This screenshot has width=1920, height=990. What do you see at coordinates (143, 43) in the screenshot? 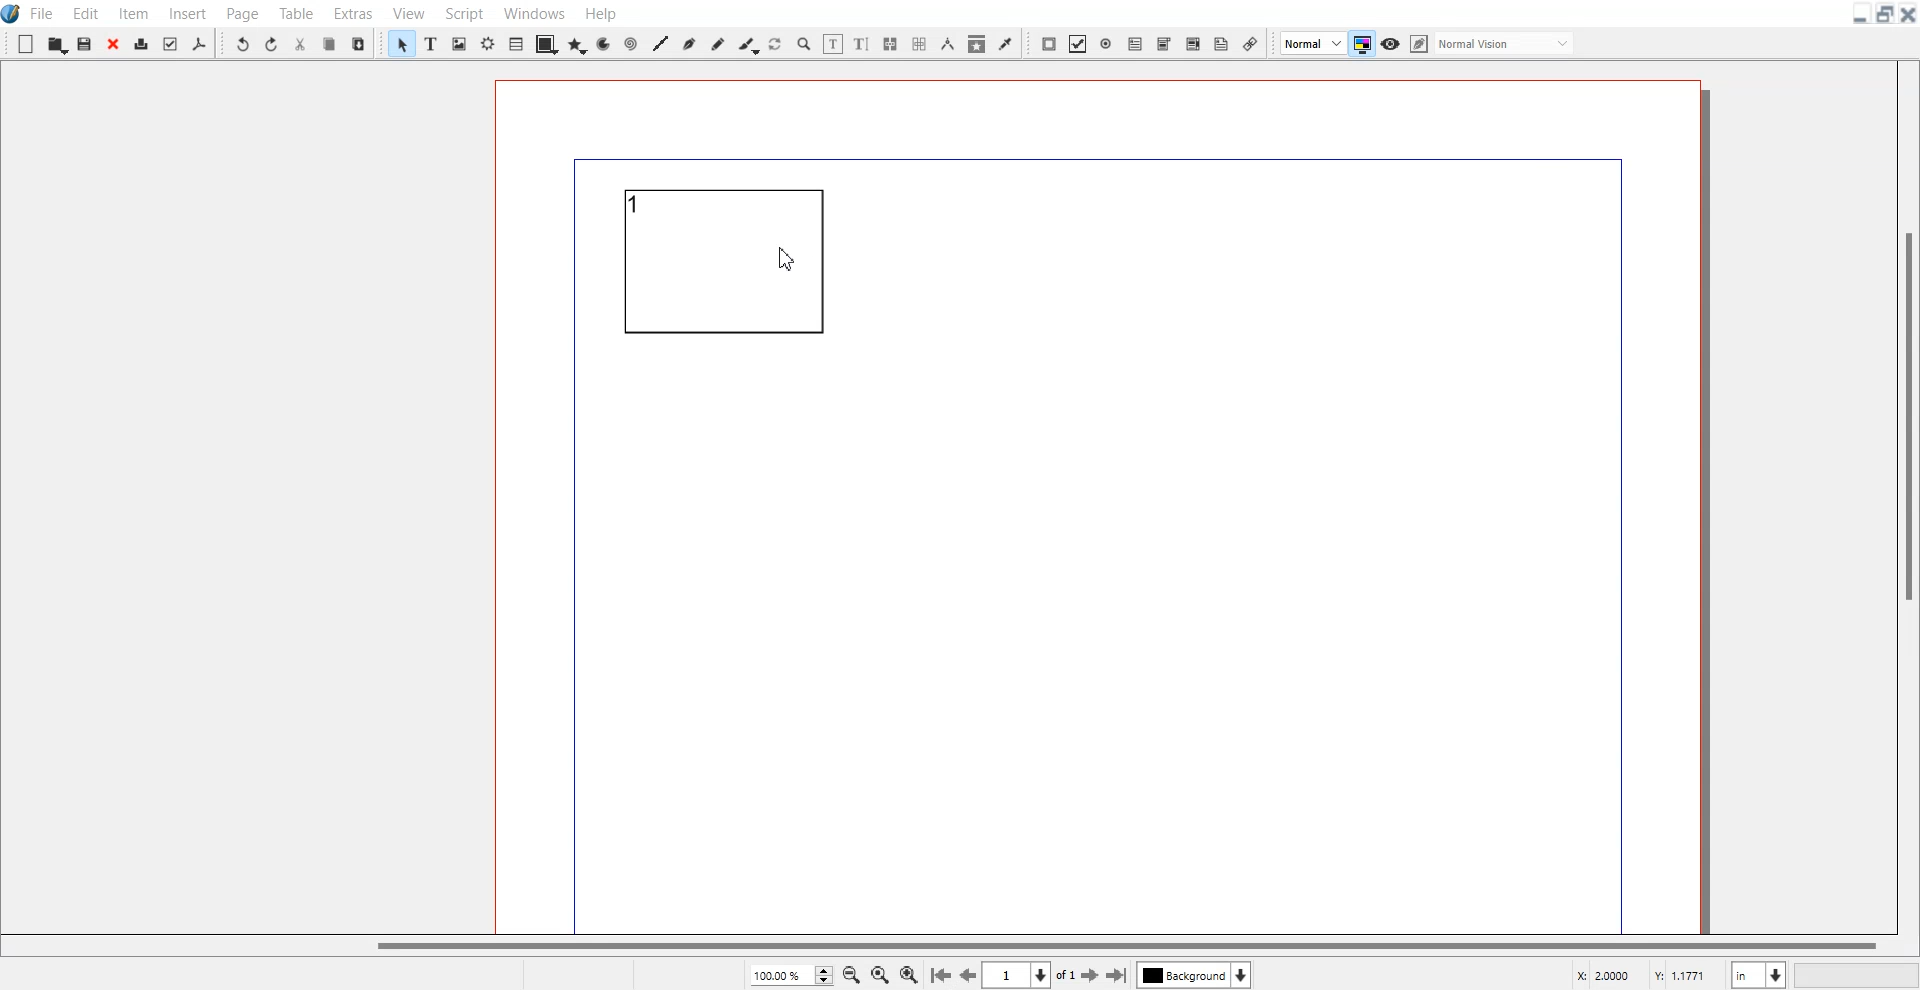
I see `Print` at bounding box center [143, 43].